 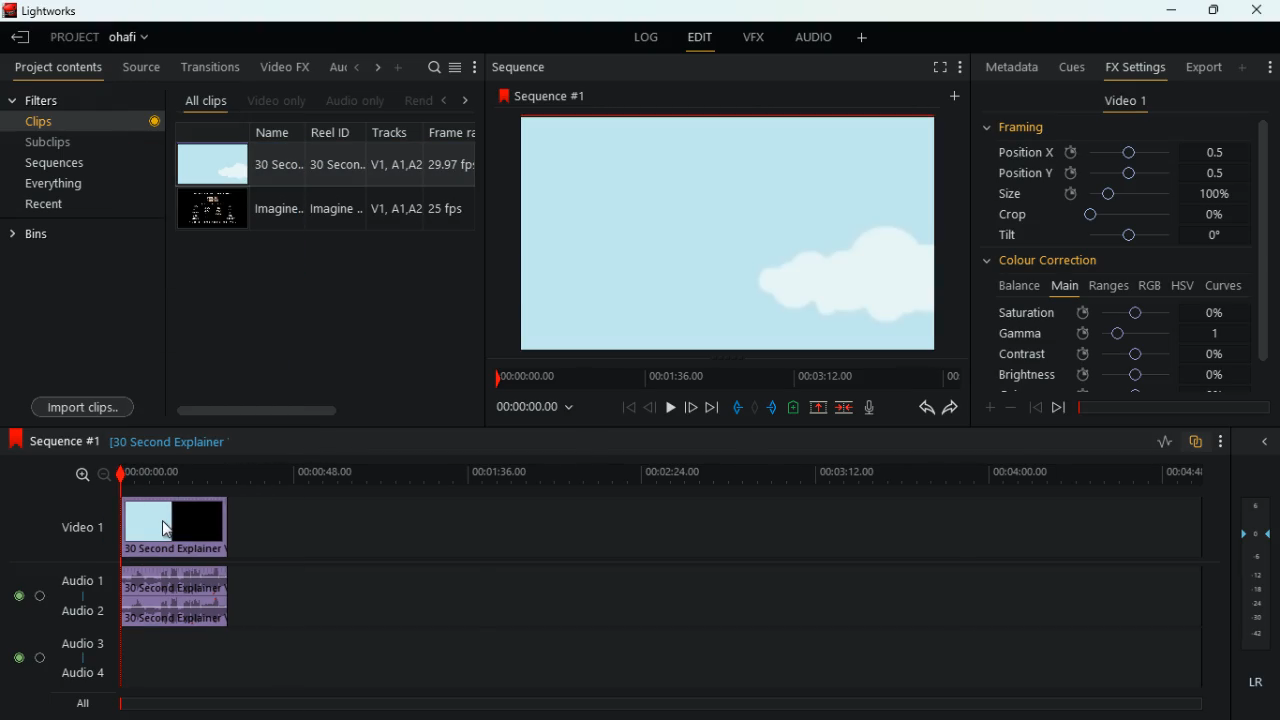 I want to click on metadata, so click(x=1009, y=69).